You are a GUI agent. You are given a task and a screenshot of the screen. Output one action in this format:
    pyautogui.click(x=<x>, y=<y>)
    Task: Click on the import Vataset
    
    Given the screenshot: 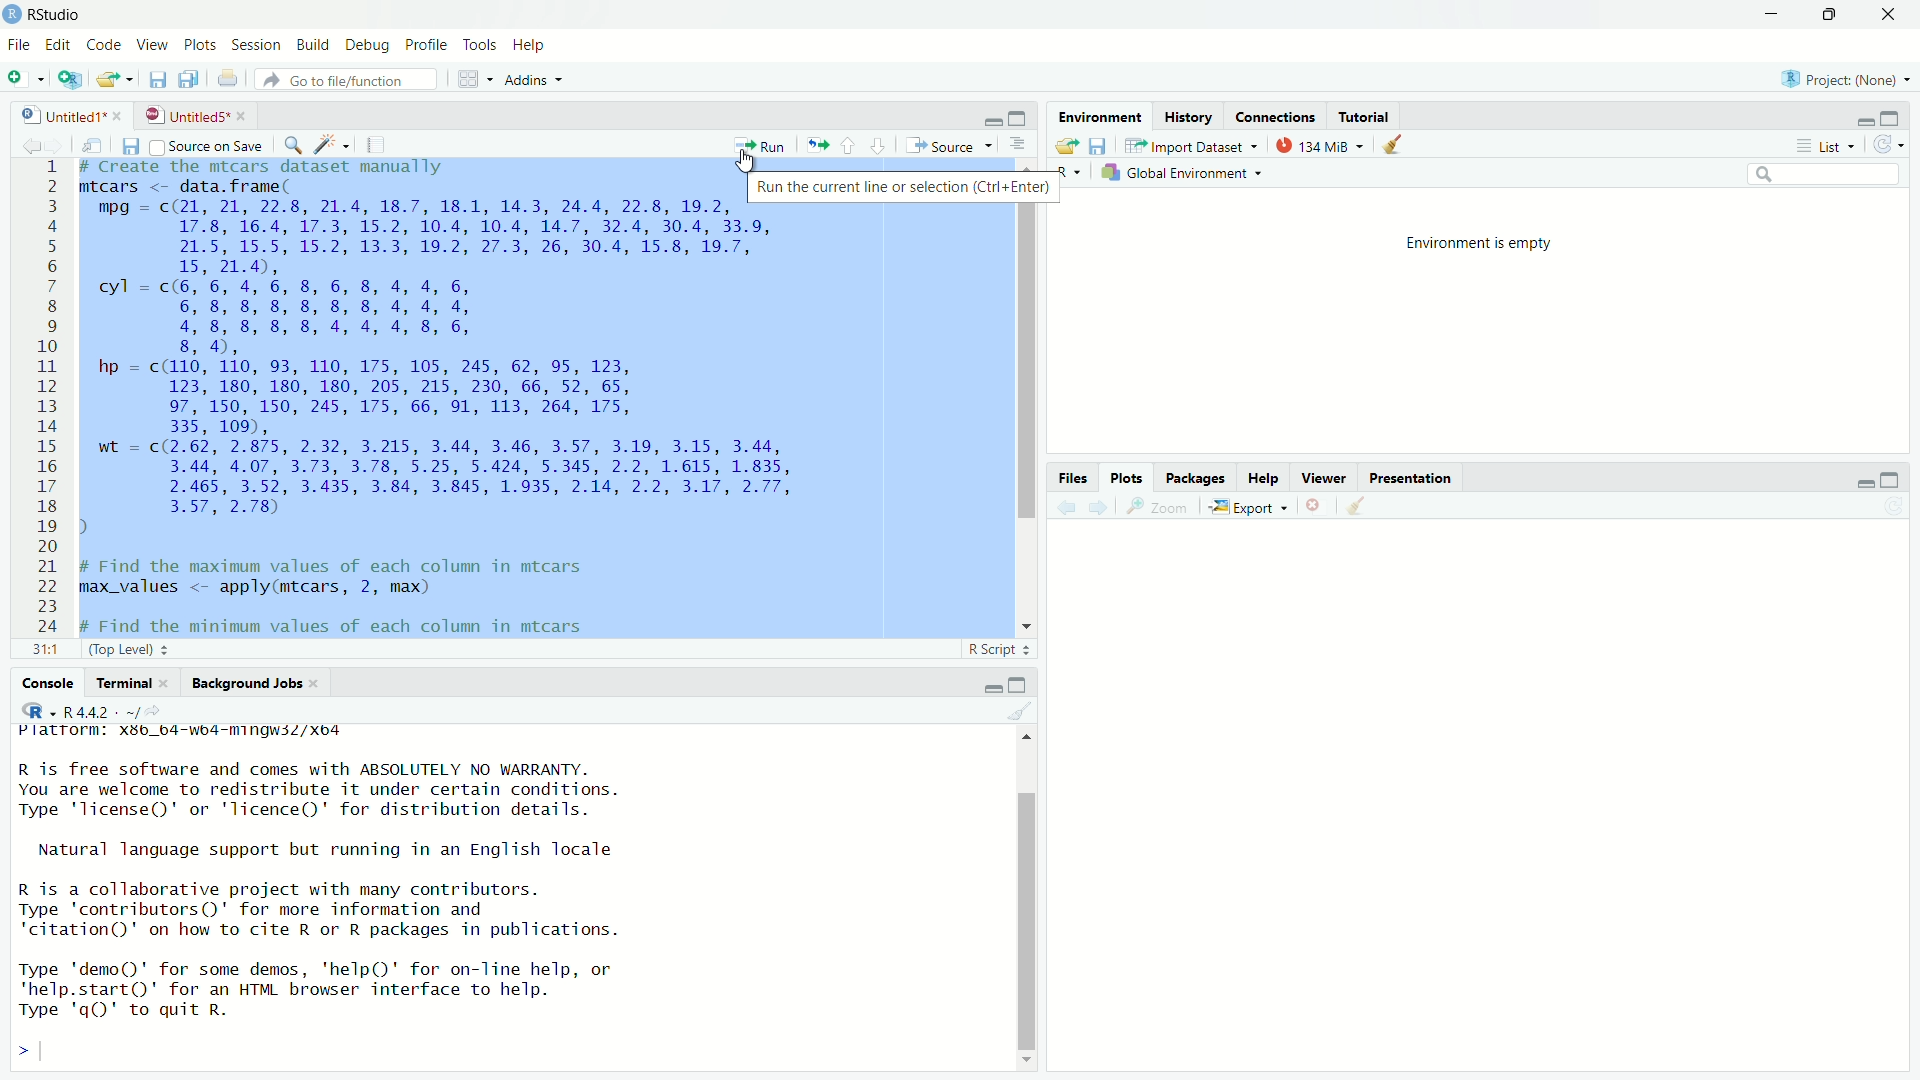 What is the action you would take?
    pyautogui.click(x=1192, y=145)
    